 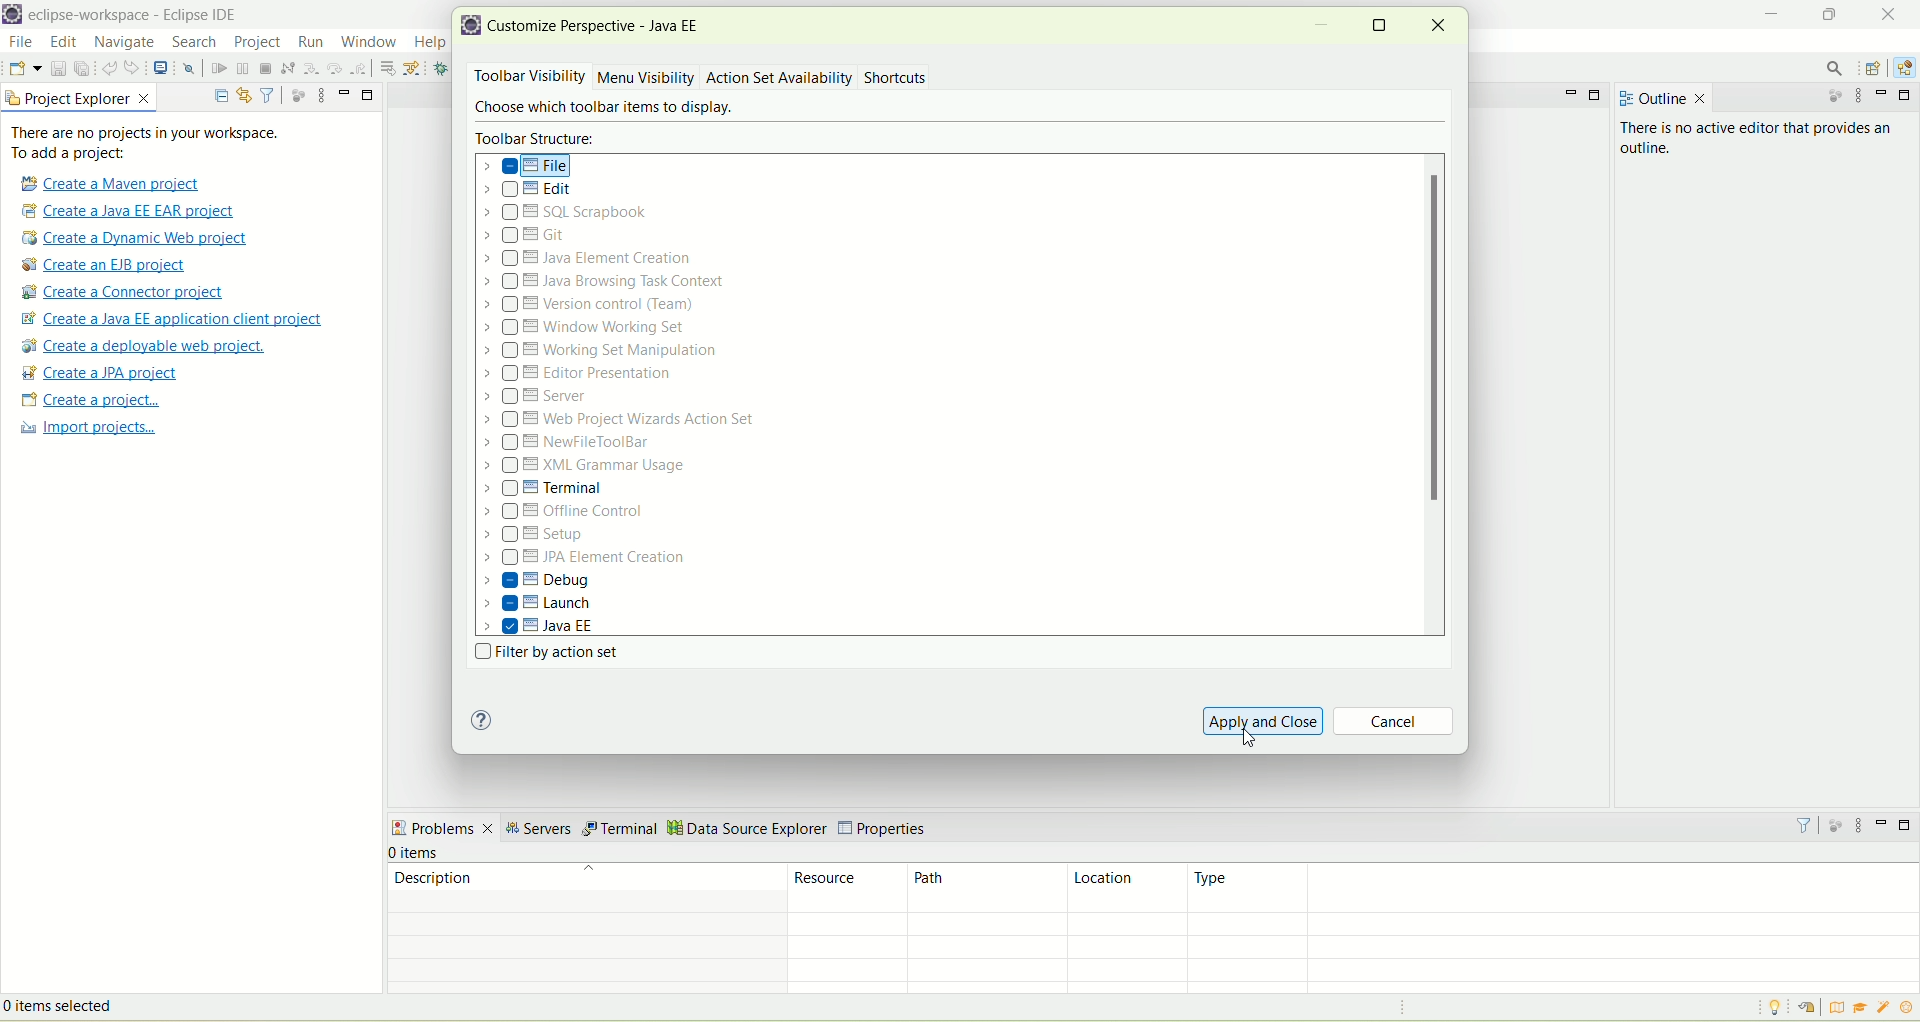 I want to click on redo, so click(x=133, y=68).